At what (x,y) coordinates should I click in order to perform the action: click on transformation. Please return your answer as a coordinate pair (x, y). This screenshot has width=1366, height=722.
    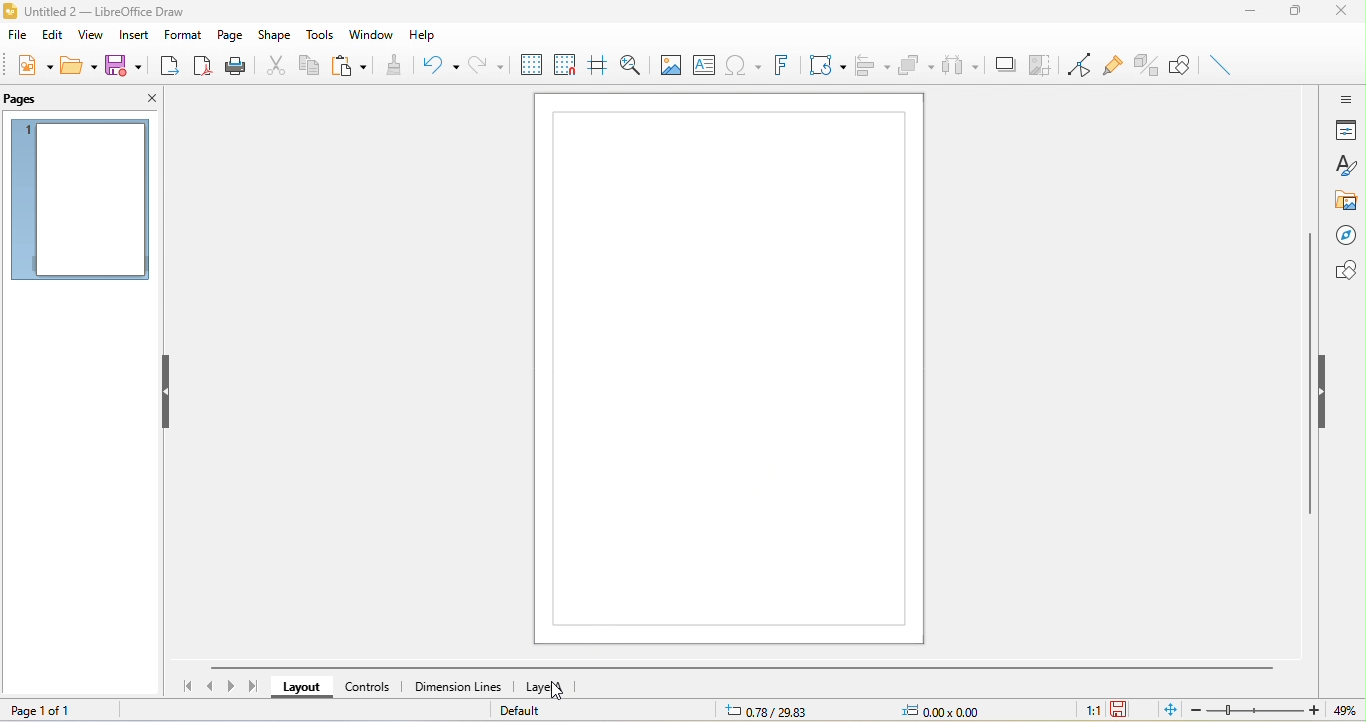
    Looking at the image, I should click on (823, 67).